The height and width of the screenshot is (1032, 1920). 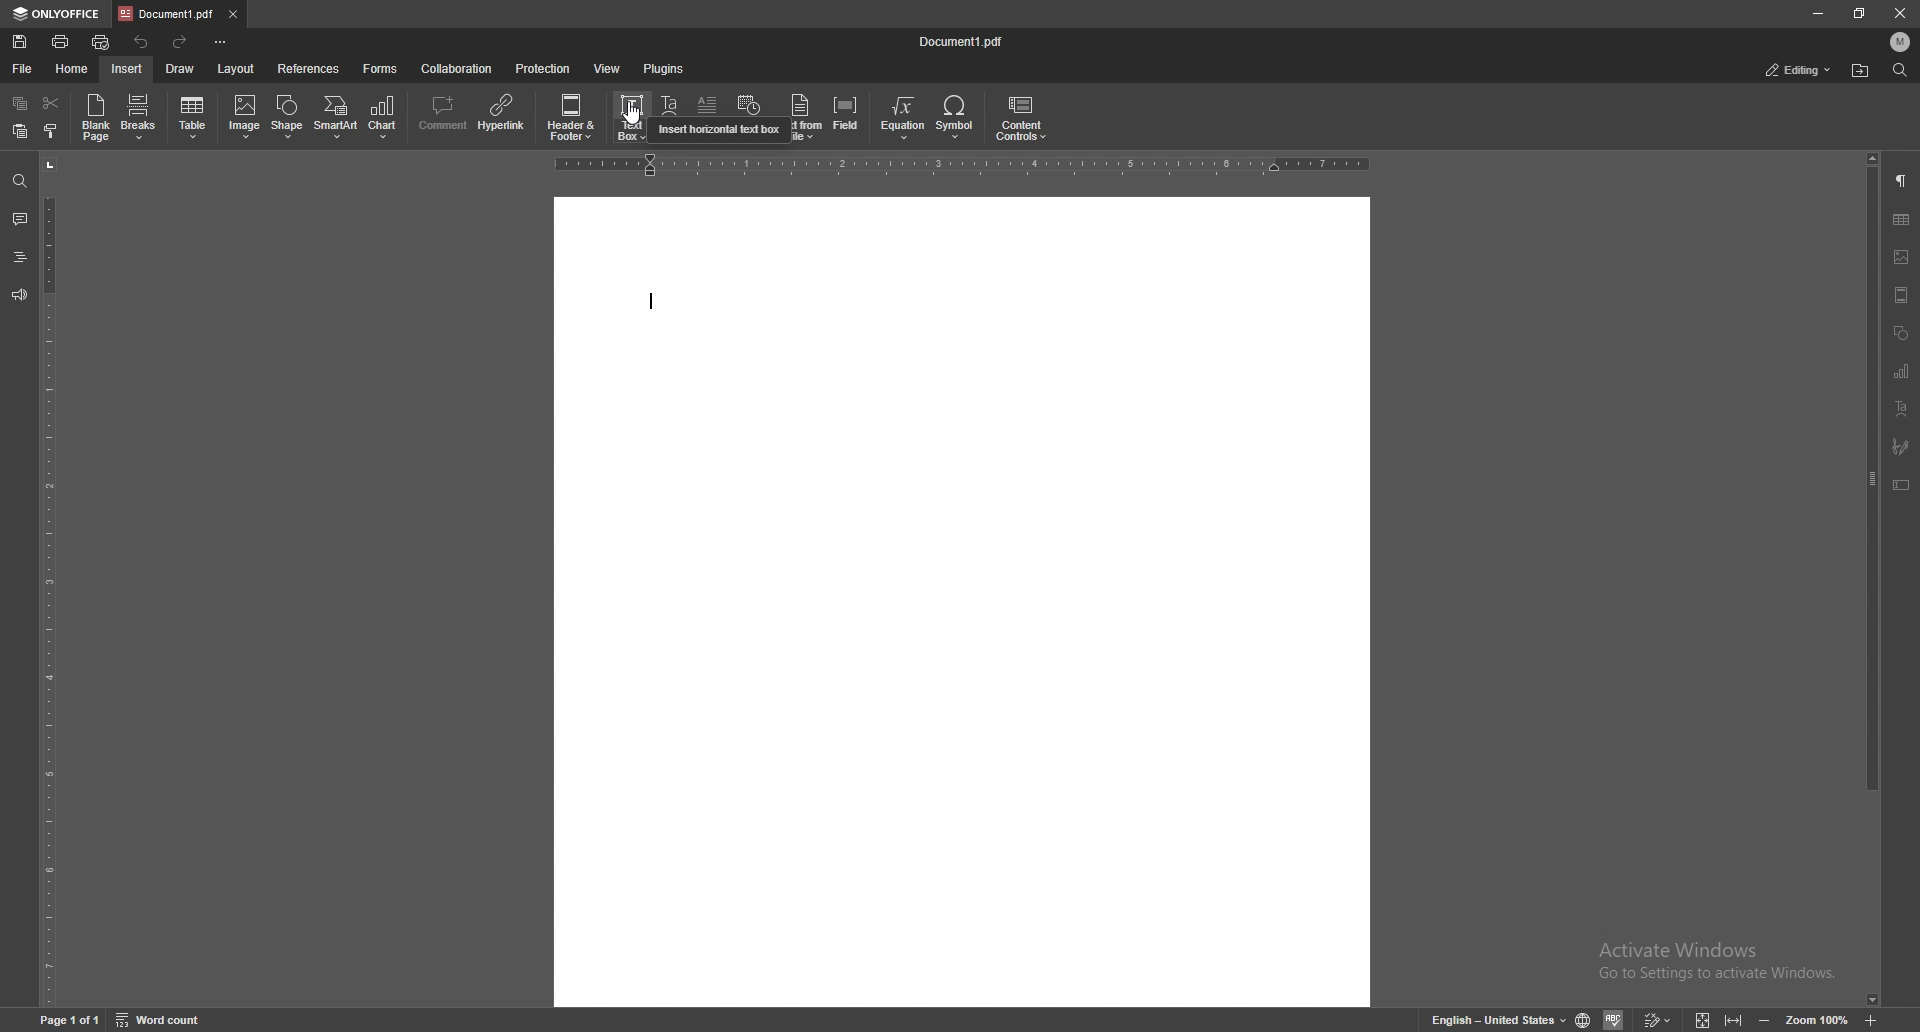 I want to click on comment, so click(x=441, y=115).